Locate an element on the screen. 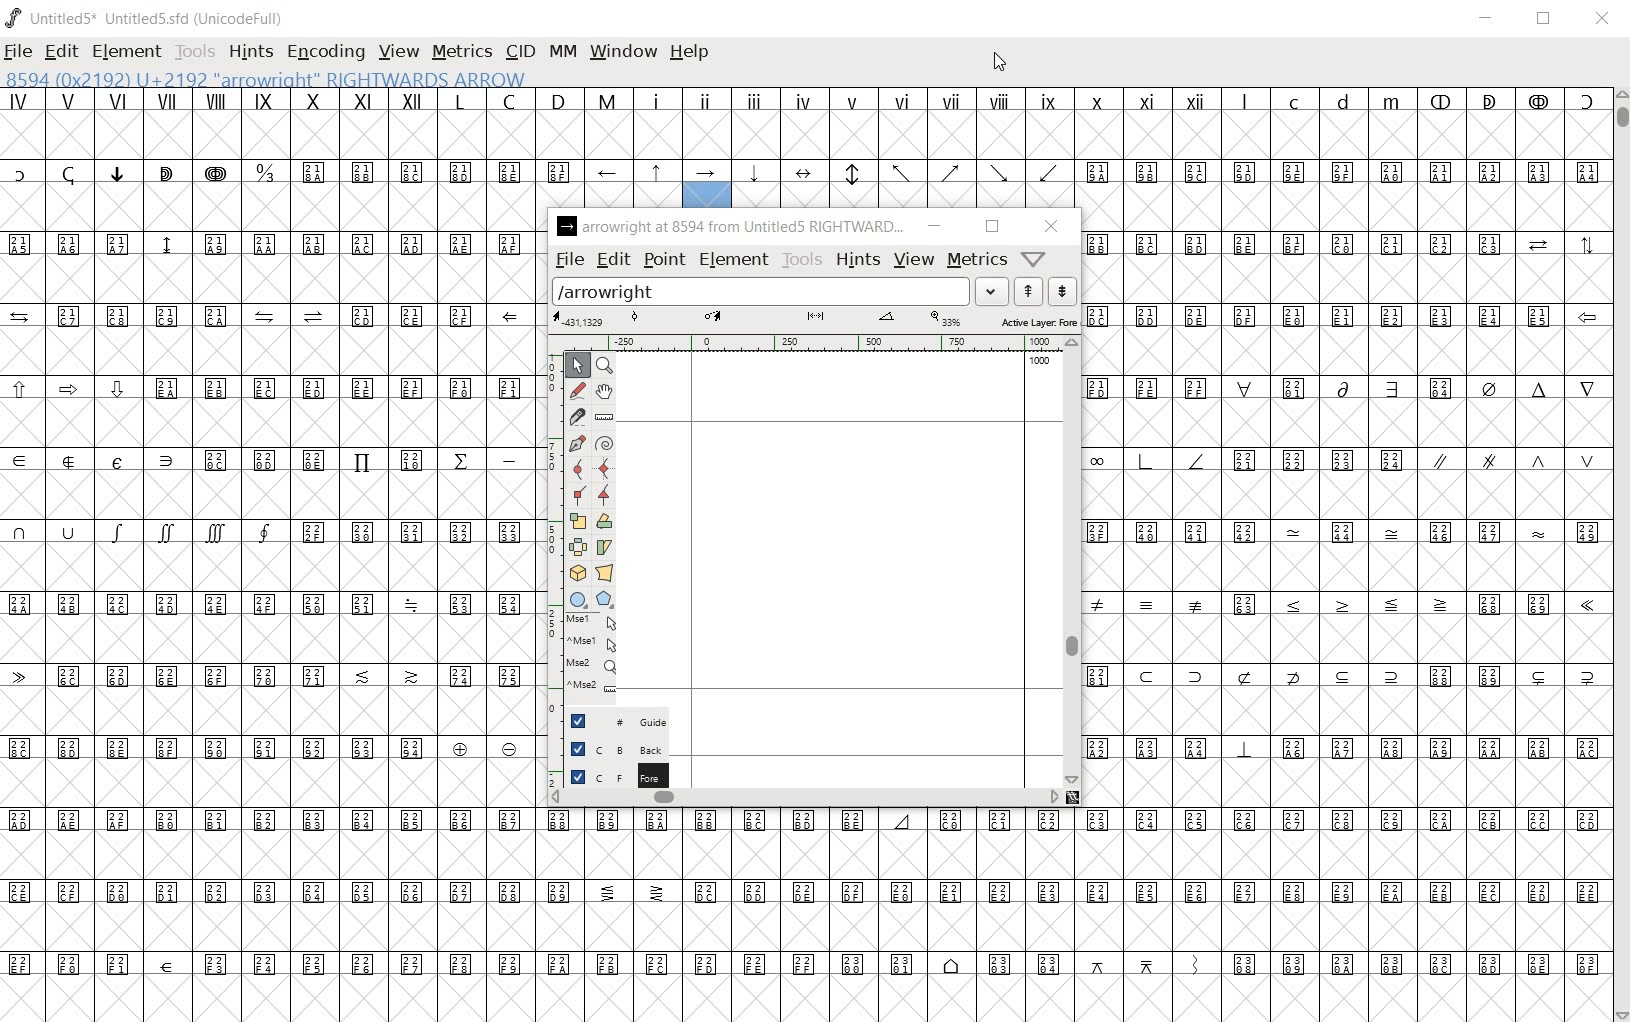  ELEMENT is located at coordinates (128, 51).